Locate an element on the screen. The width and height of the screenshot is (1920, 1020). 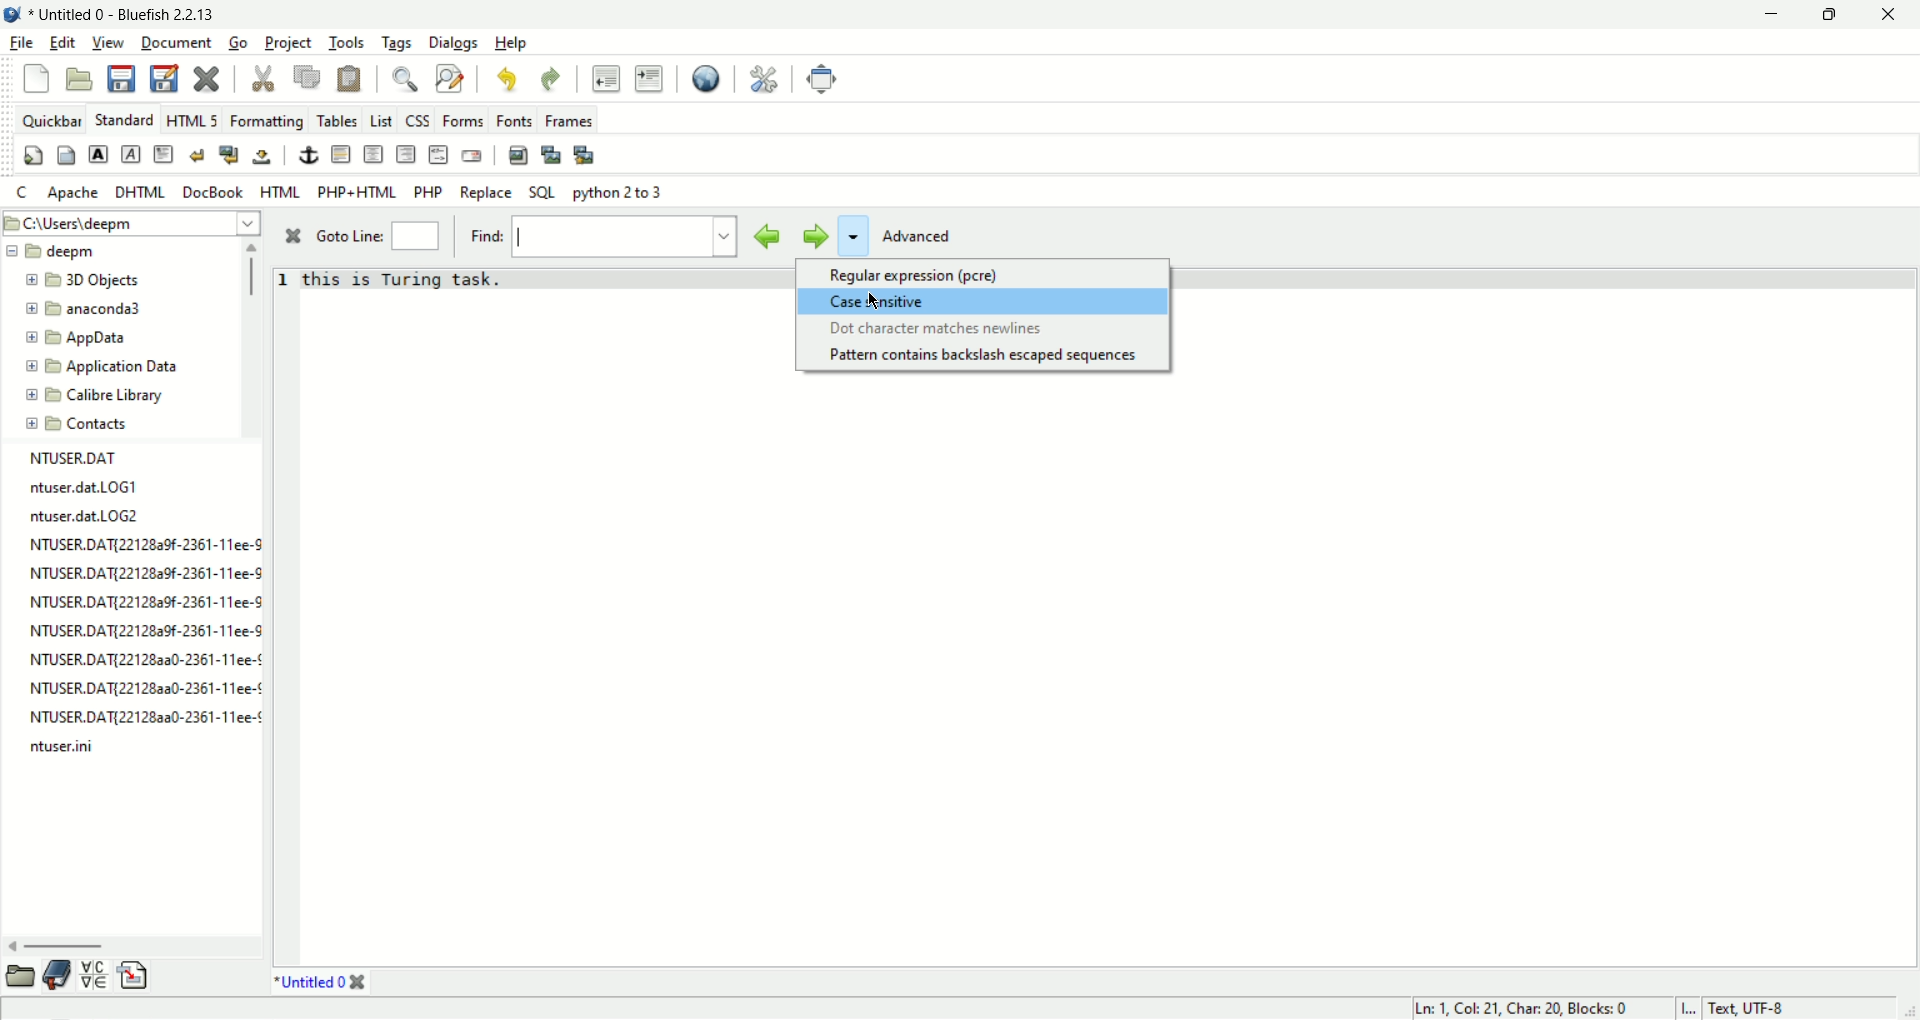
email is located at coordinates (471, 156).